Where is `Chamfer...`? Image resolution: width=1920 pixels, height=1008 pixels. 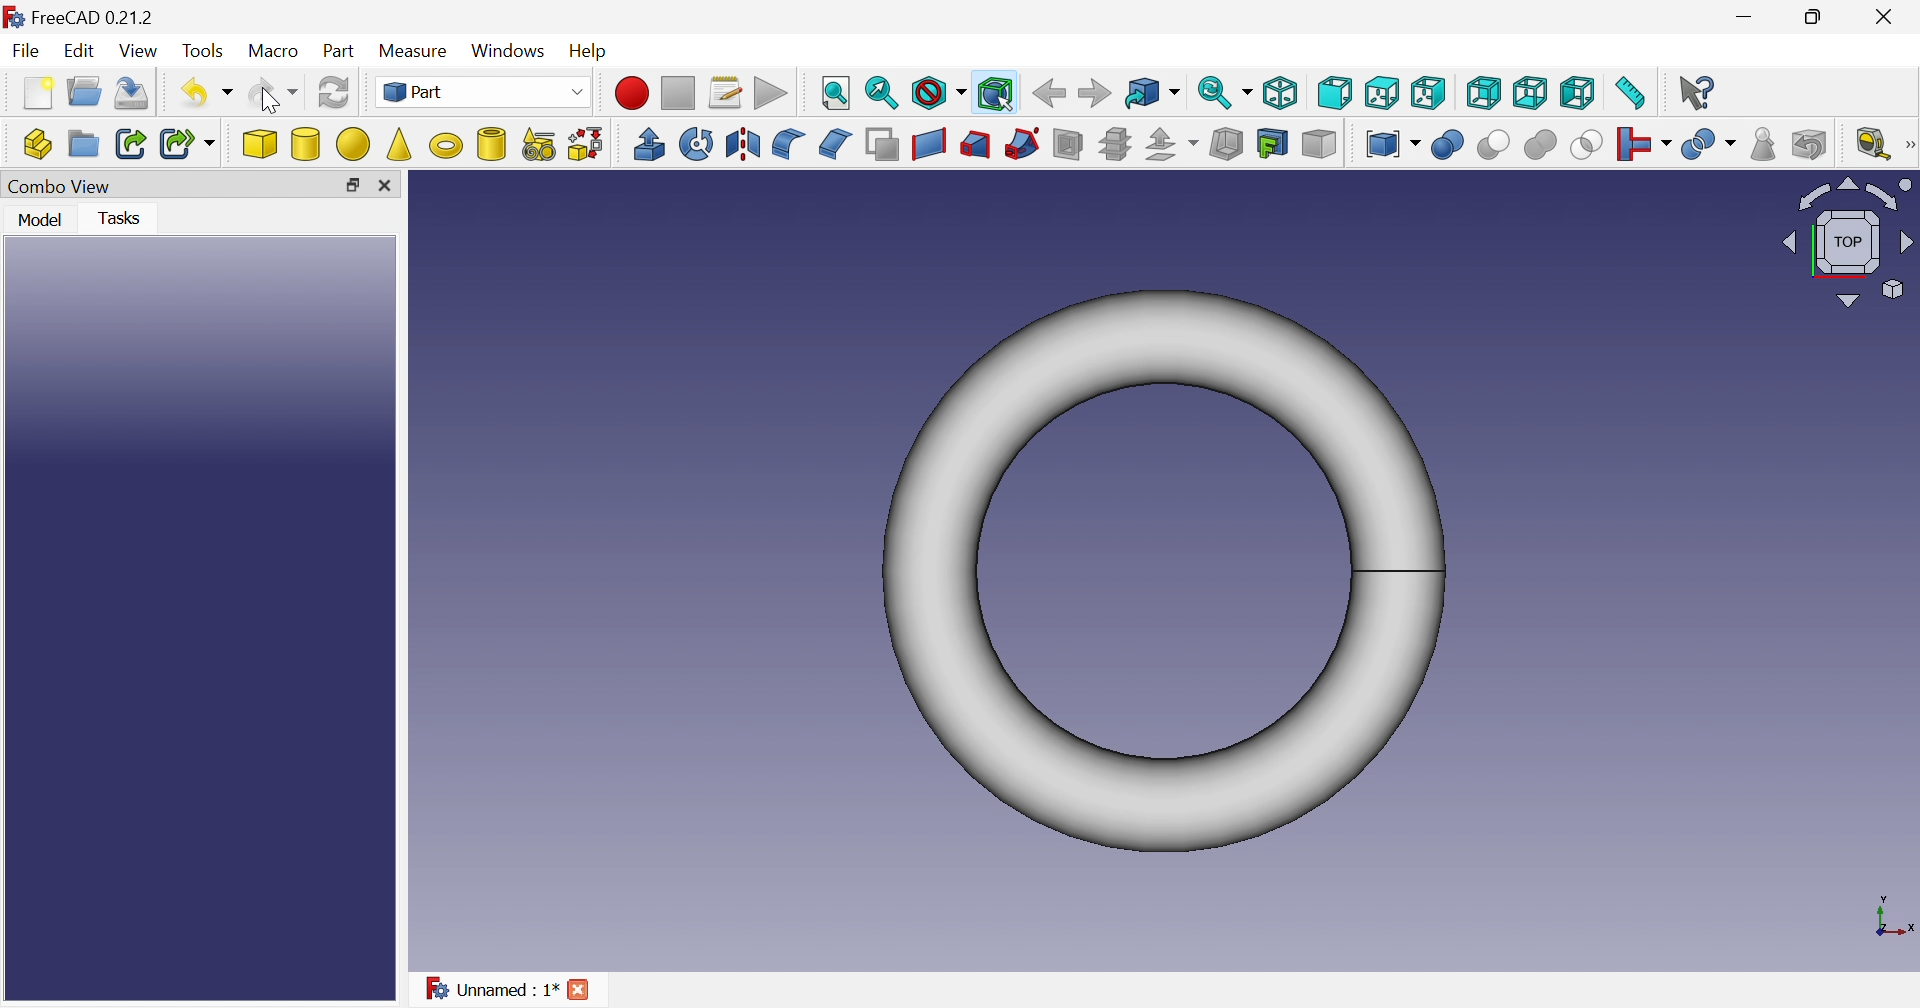
Chamfer... is located at coordinates (836, 143).